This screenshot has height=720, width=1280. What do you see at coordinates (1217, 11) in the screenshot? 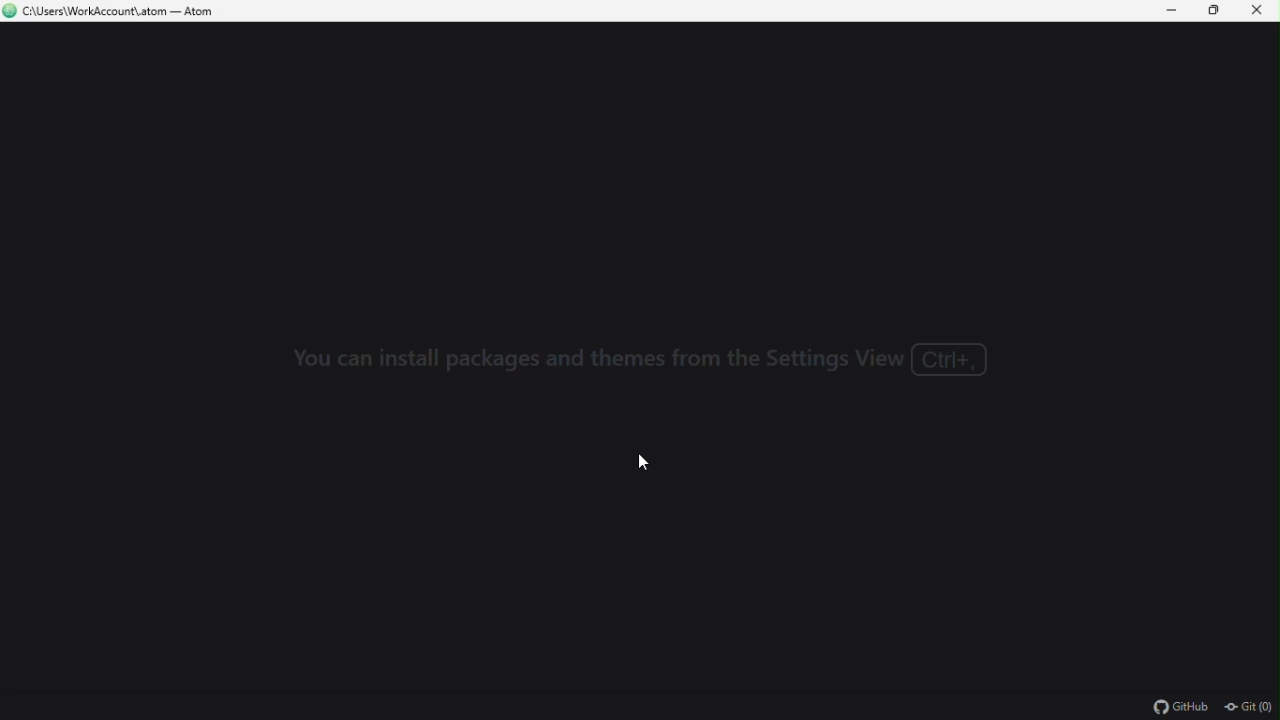
I see `Restore` at bounding box center [1217, 11].